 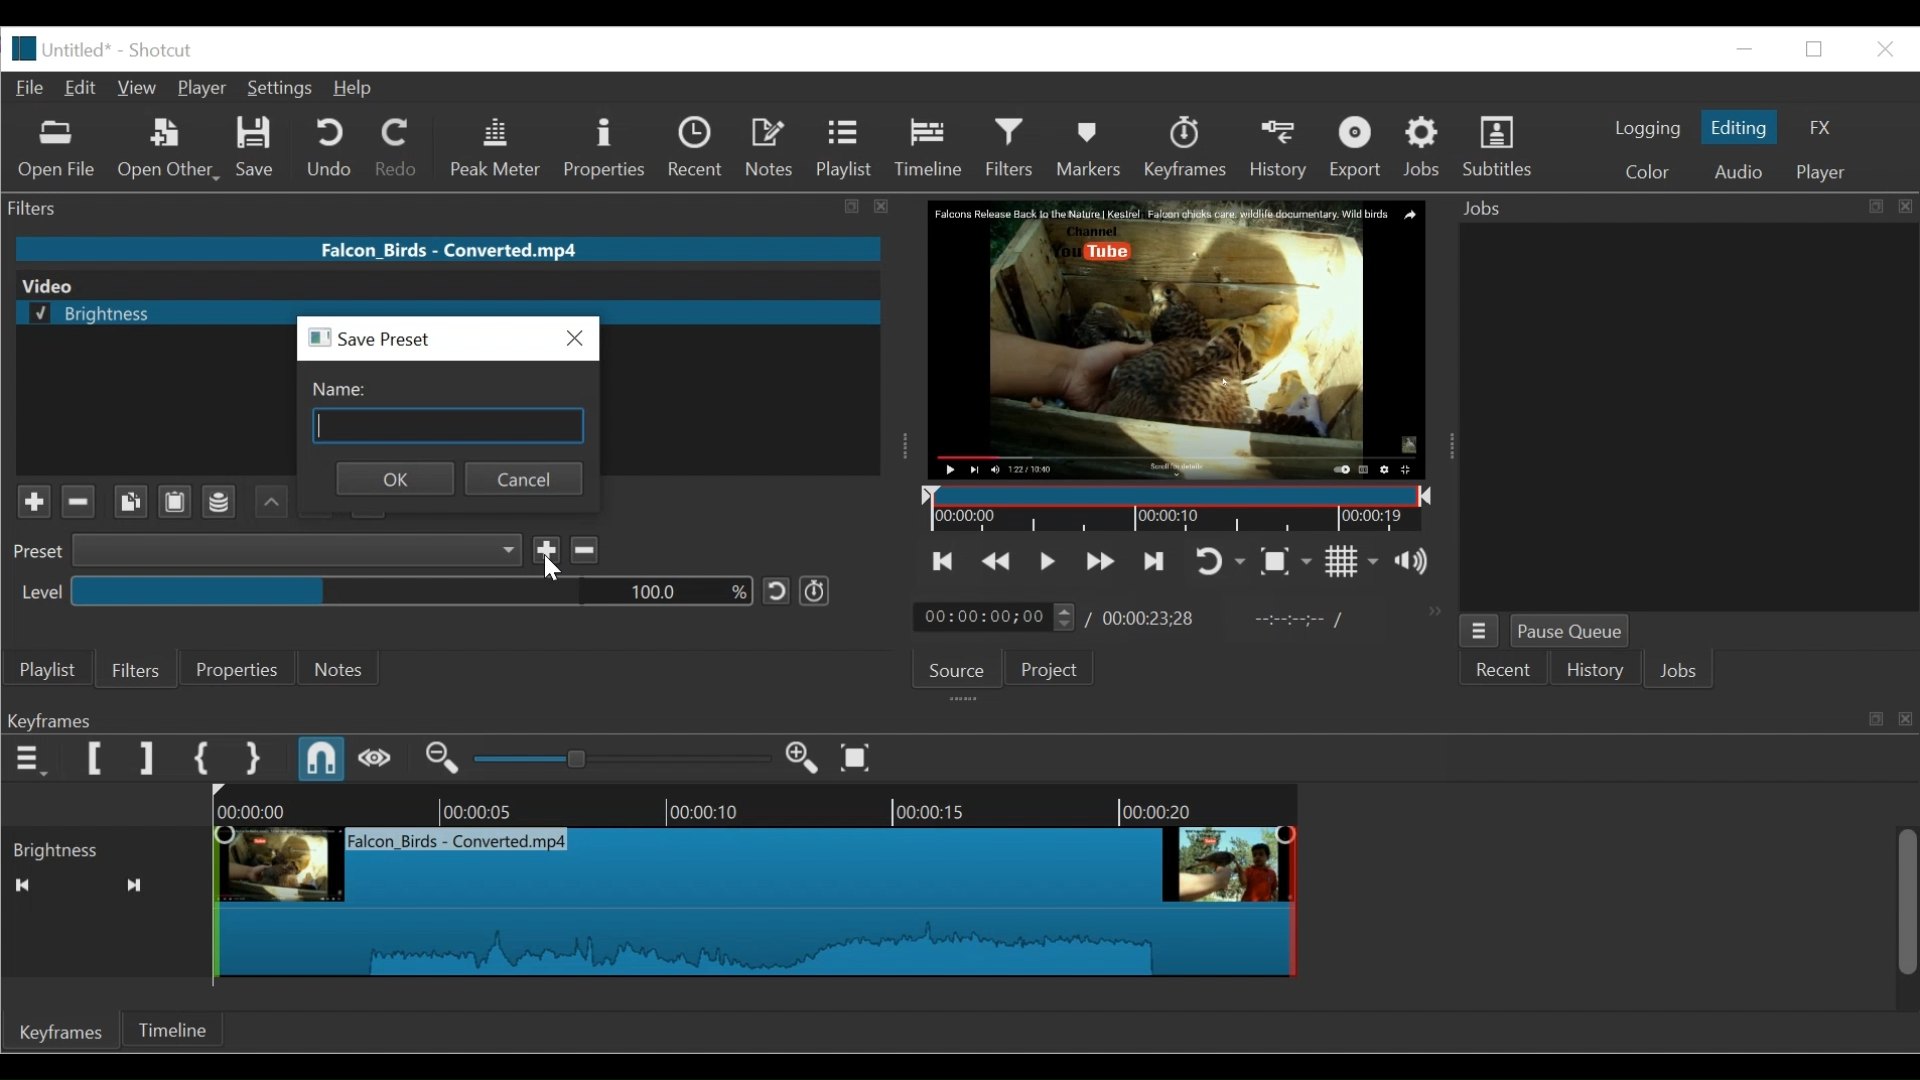 What do you see at coordinates (448, 249) in the screenshot?
I see `File name` at bounding box center [448, 249].